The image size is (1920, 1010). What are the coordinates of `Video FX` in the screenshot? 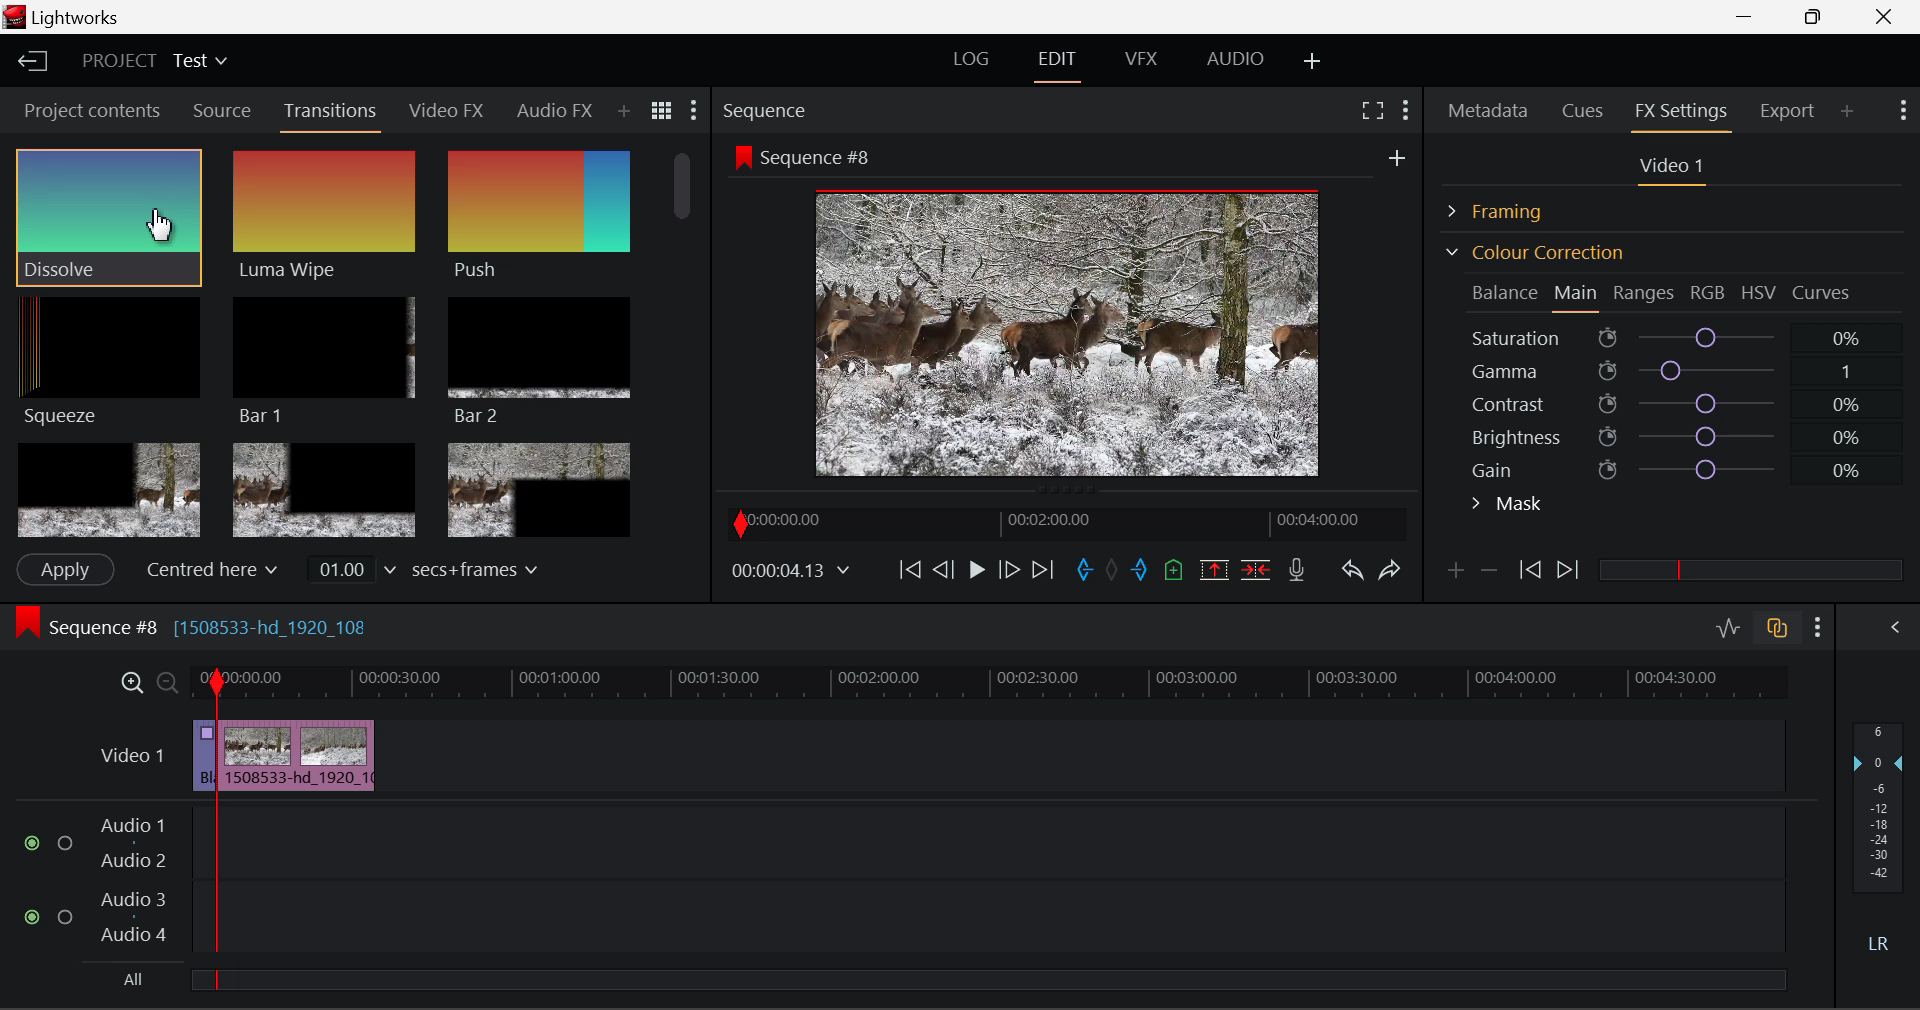 It's located at (440, 110).